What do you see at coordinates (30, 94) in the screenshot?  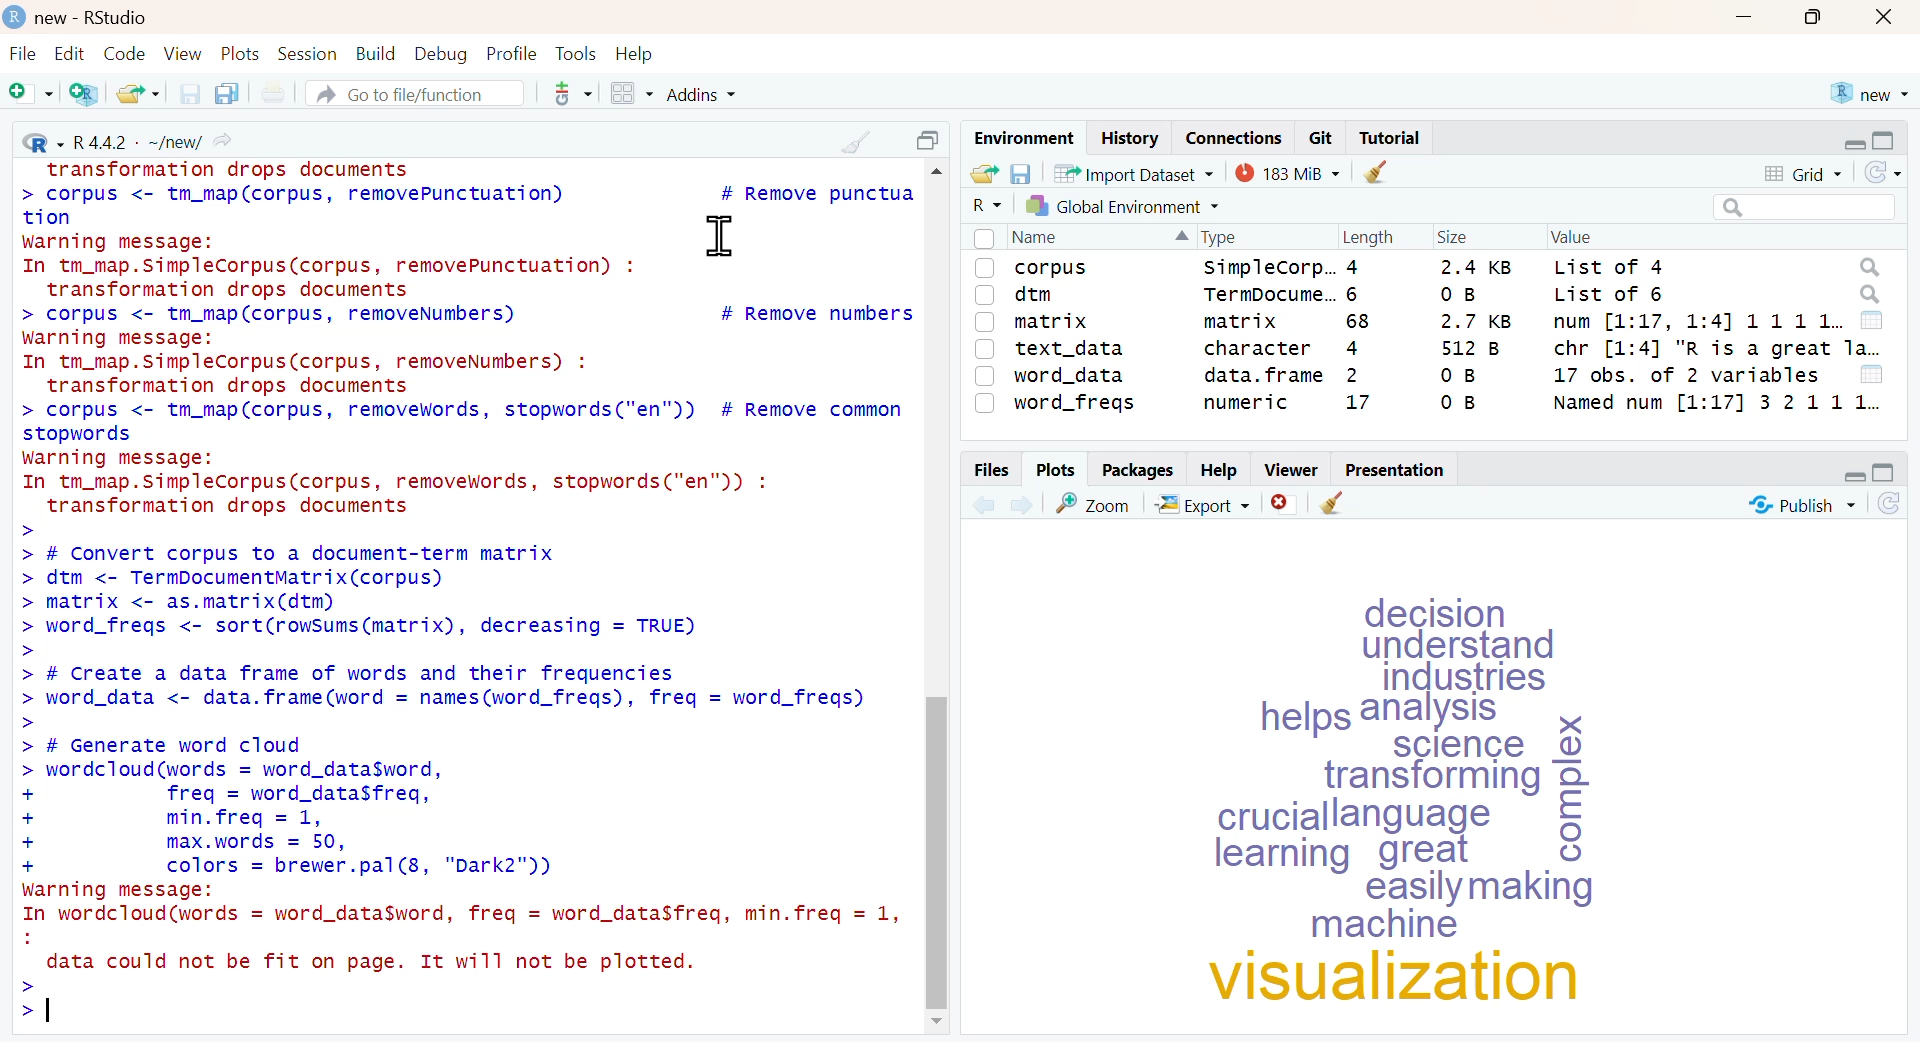 I see `New file` at bounding box center [30, 94].